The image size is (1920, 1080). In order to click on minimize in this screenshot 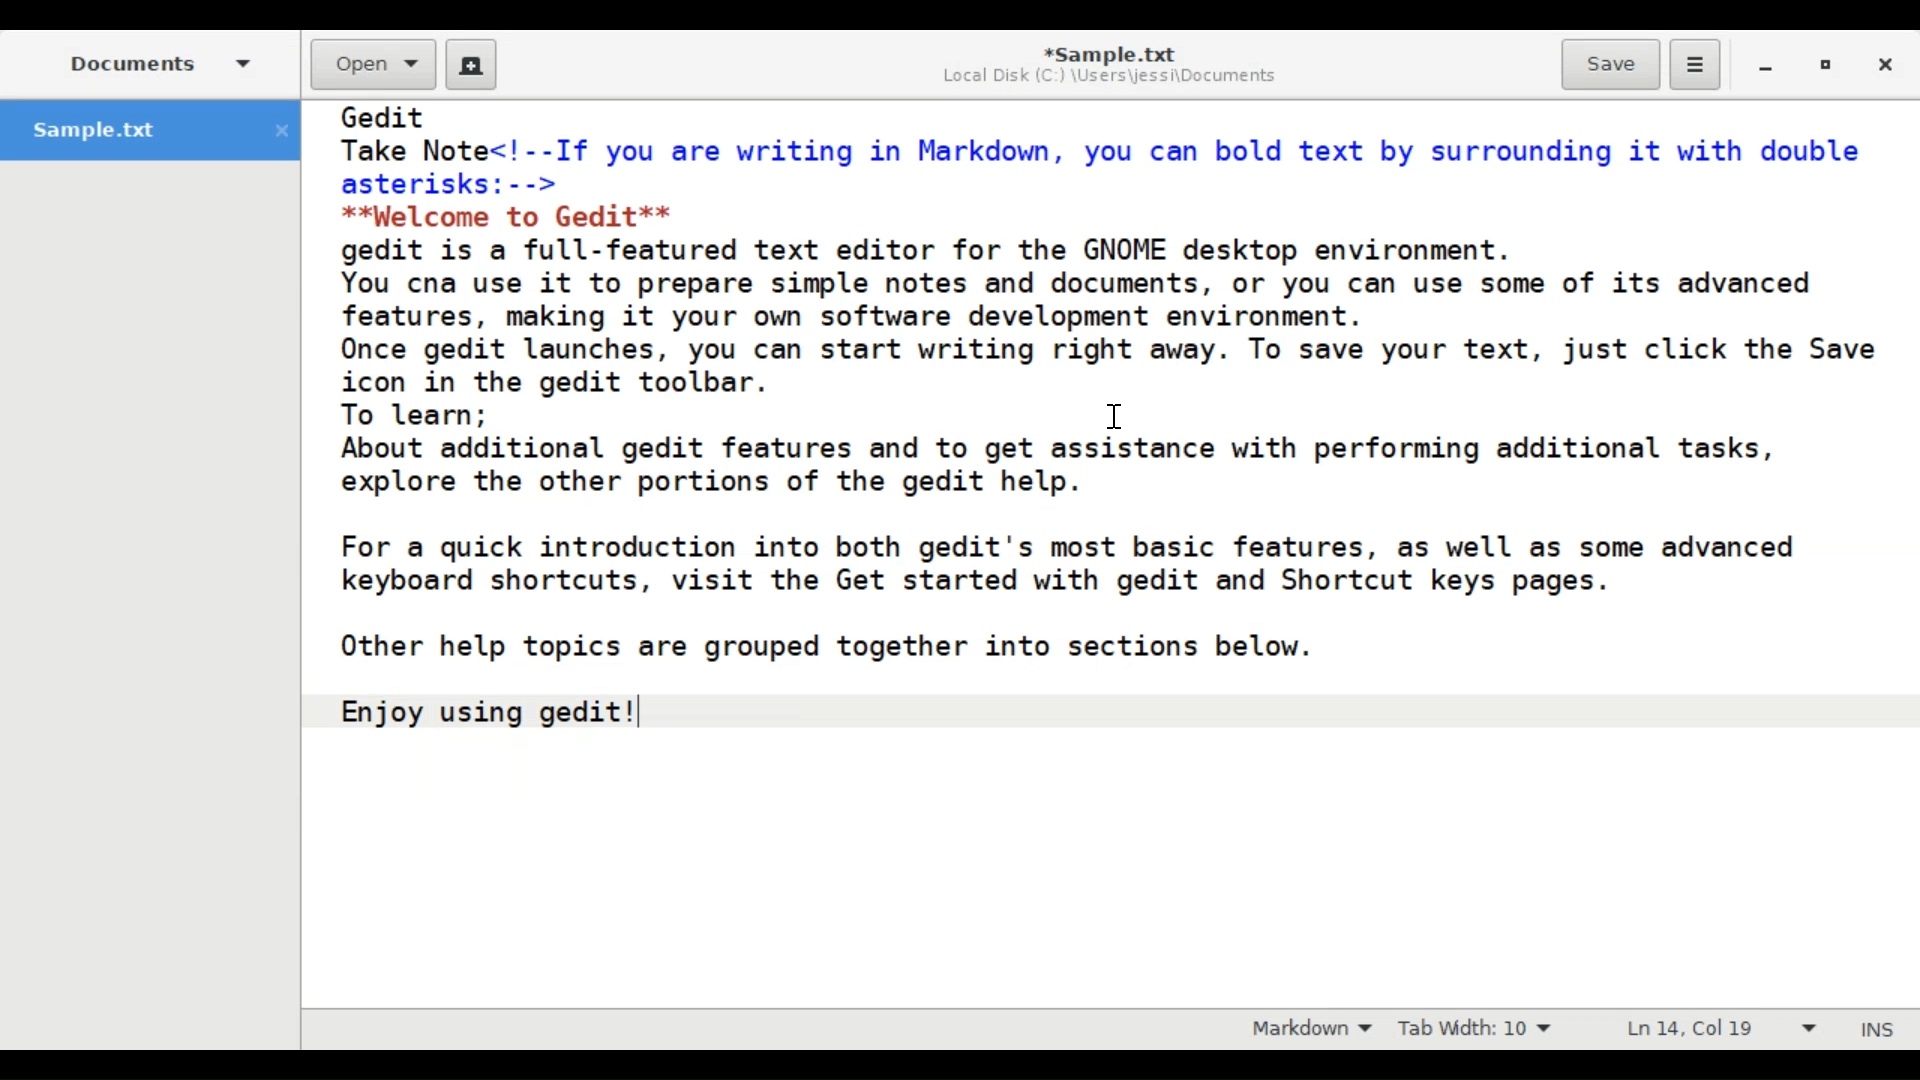, I will do `click(1766, 66)`.